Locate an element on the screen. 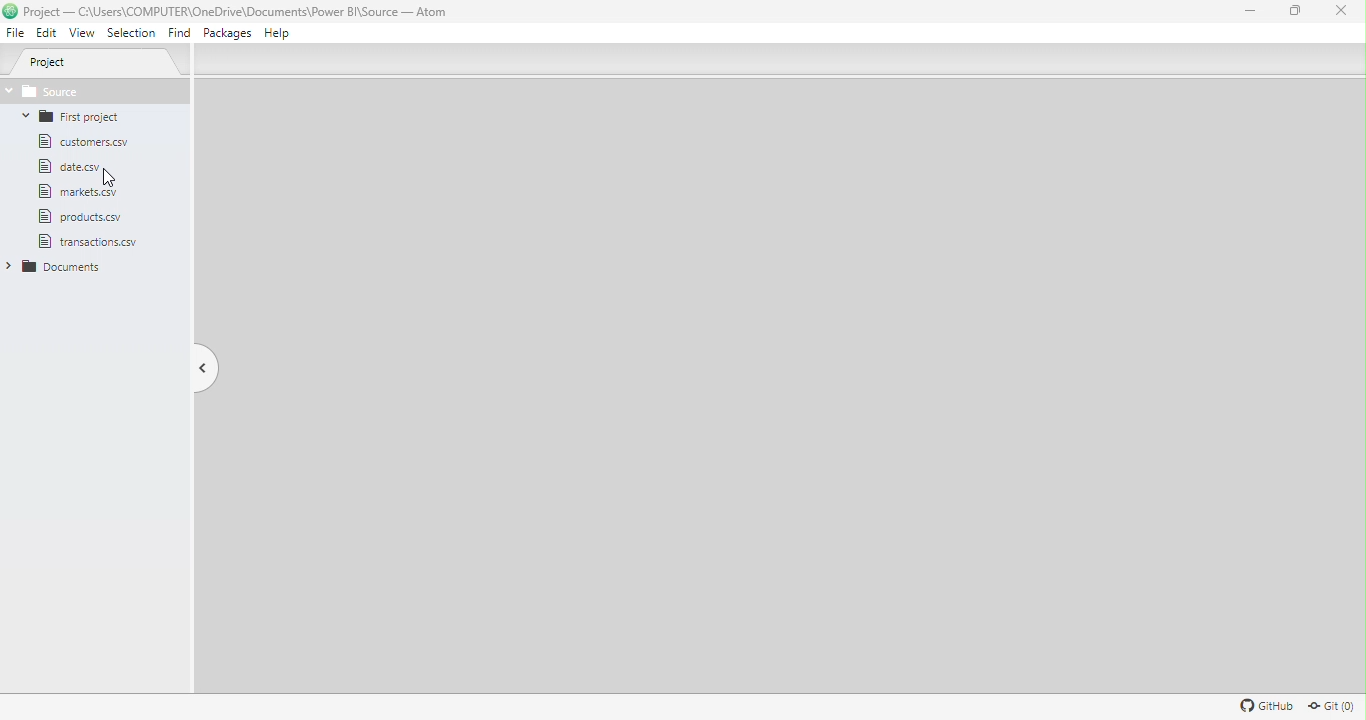  Close is located at coordinates (1336, 11).